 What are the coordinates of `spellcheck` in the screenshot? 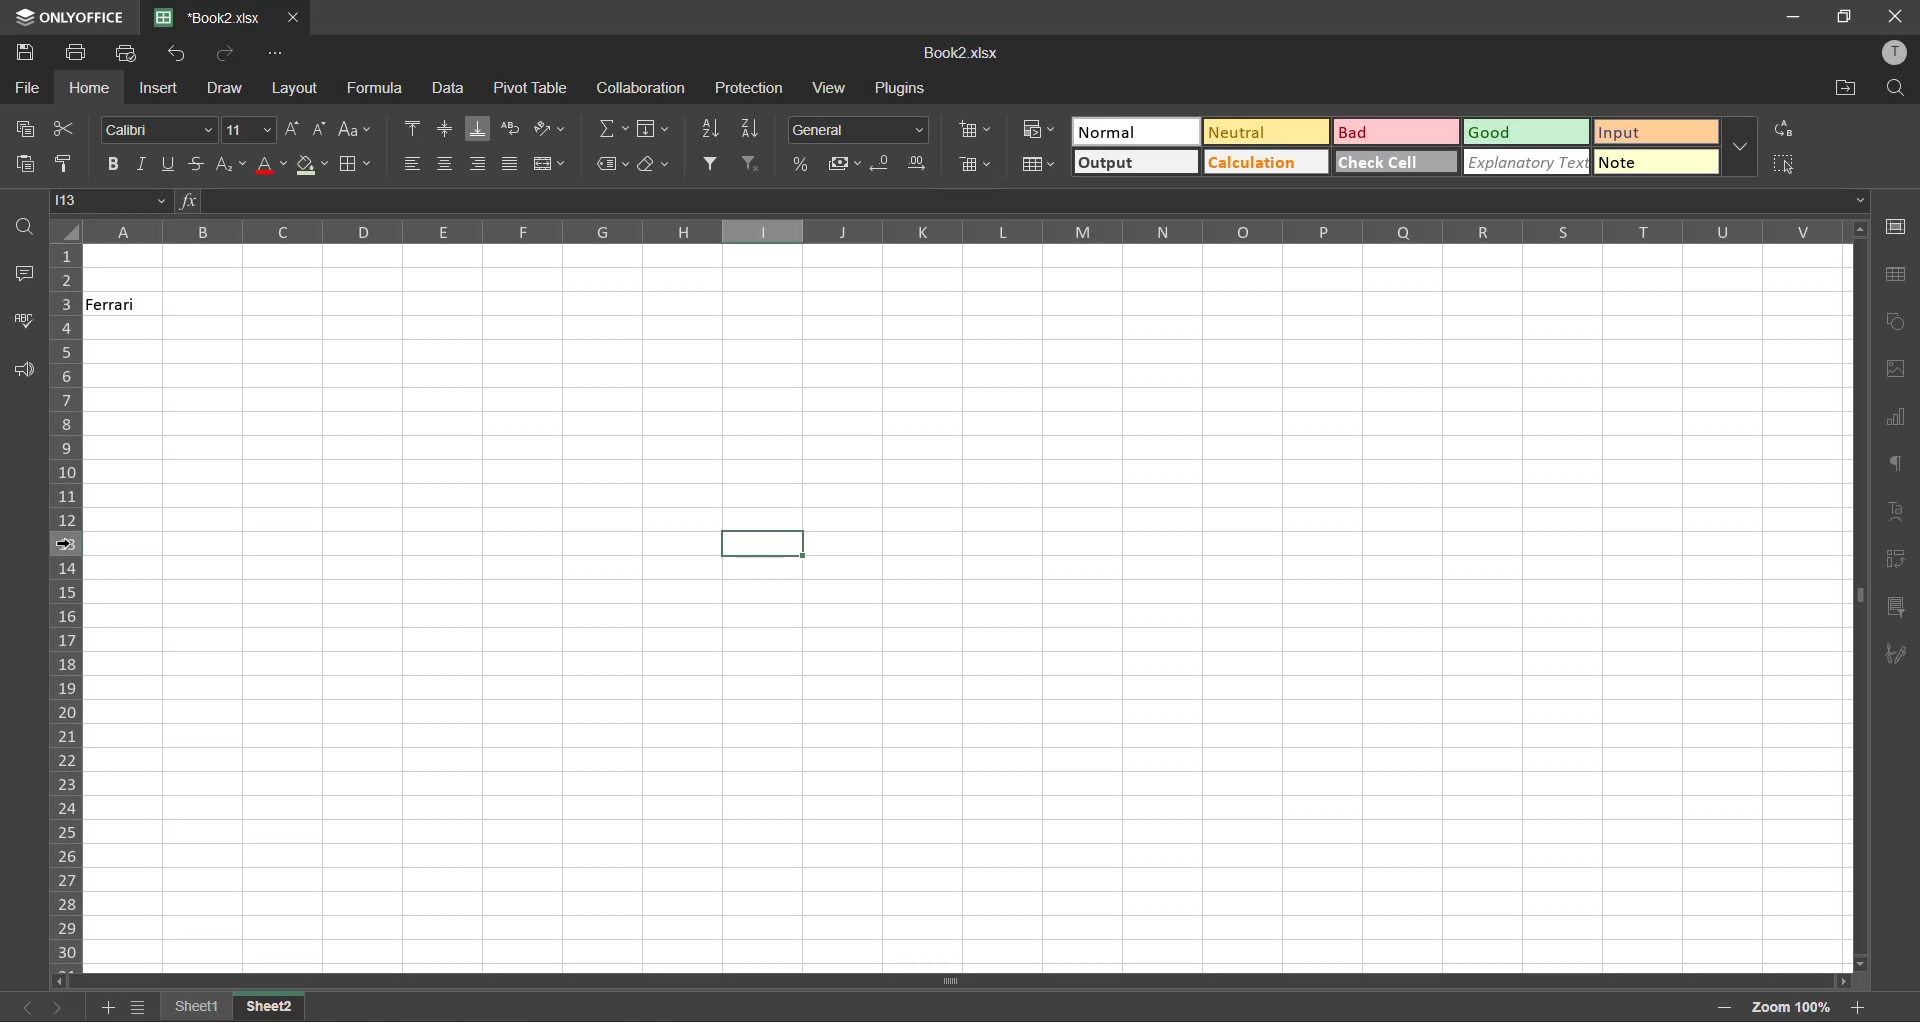 It's located at (24, 322).